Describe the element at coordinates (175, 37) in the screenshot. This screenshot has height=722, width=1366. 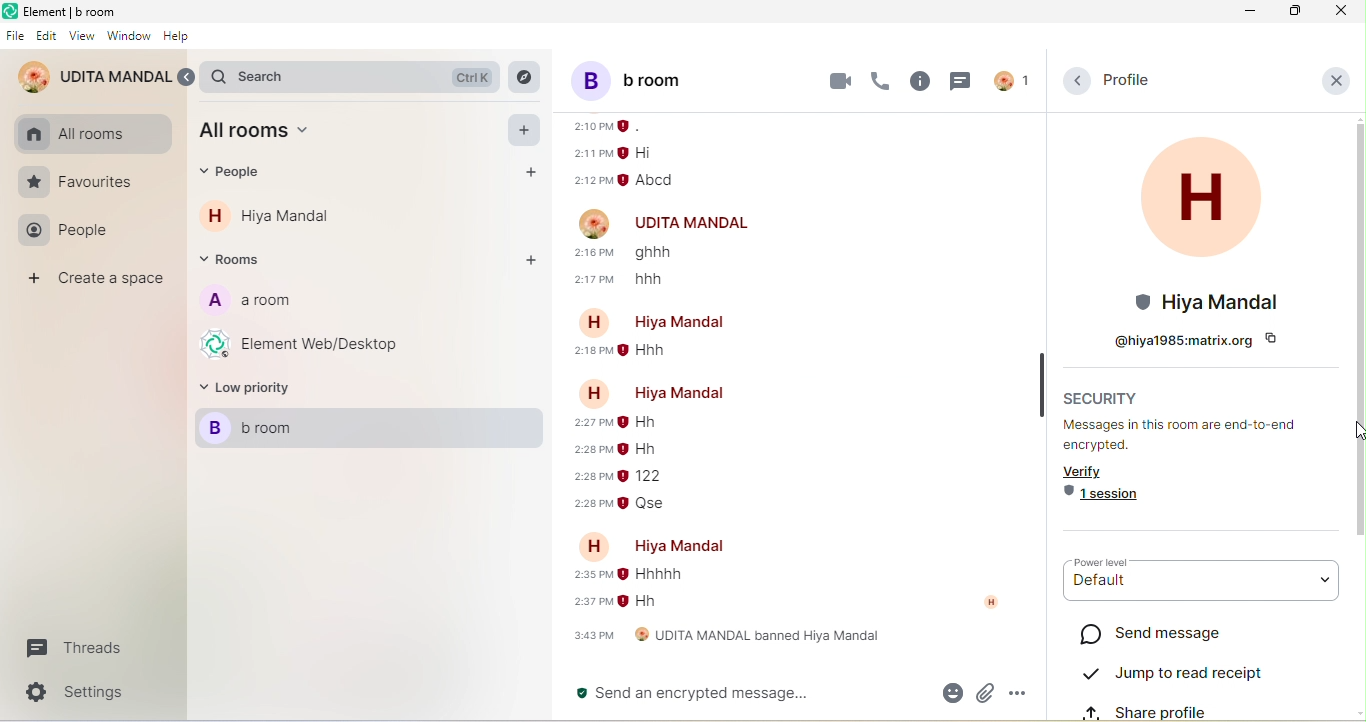
I see `help` at that location.